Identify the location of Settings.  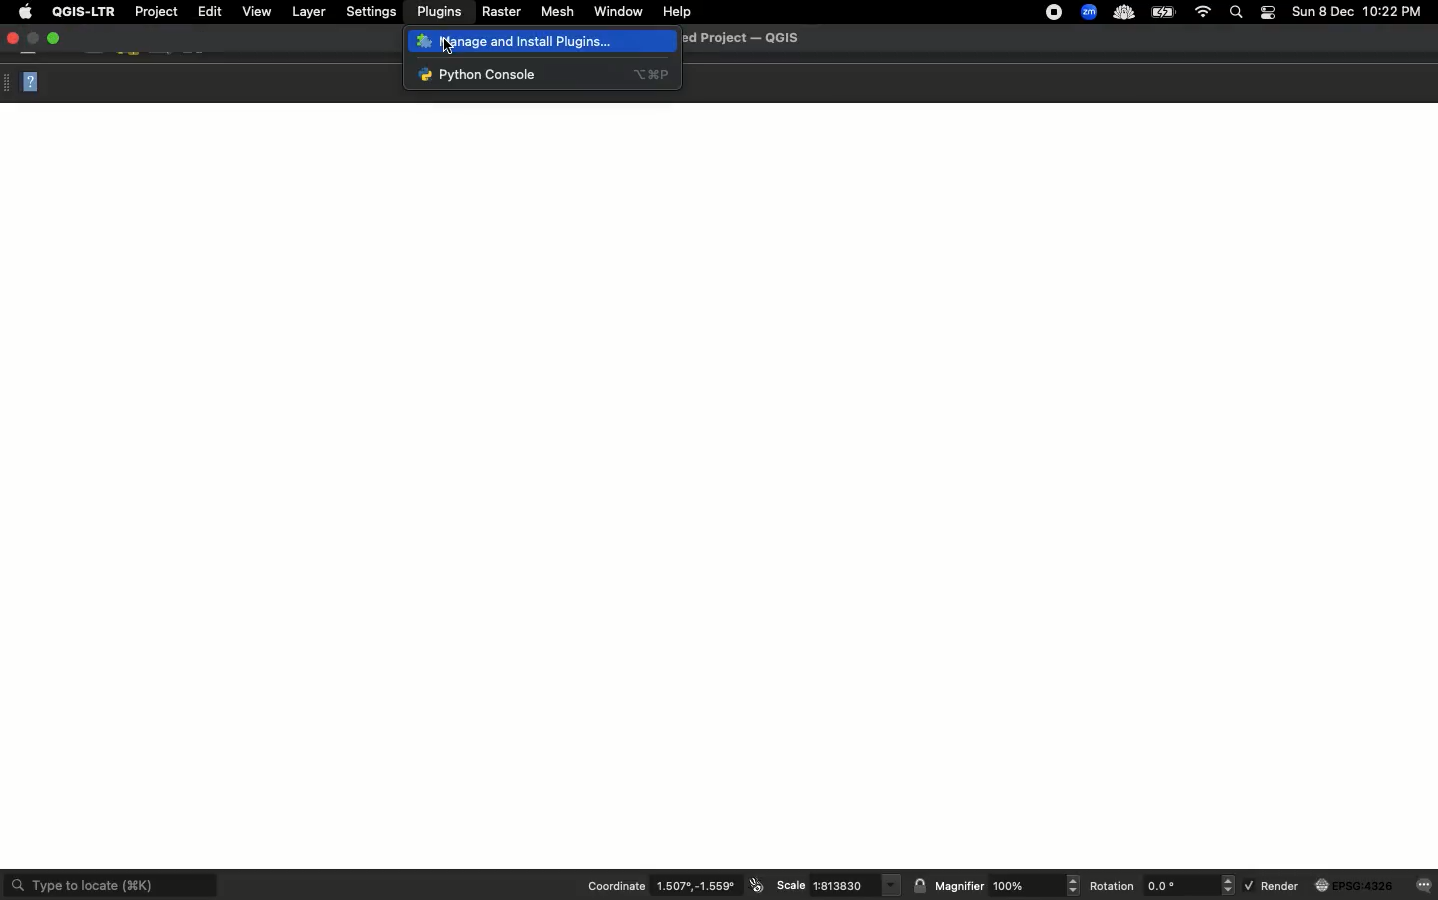
(369, 12).